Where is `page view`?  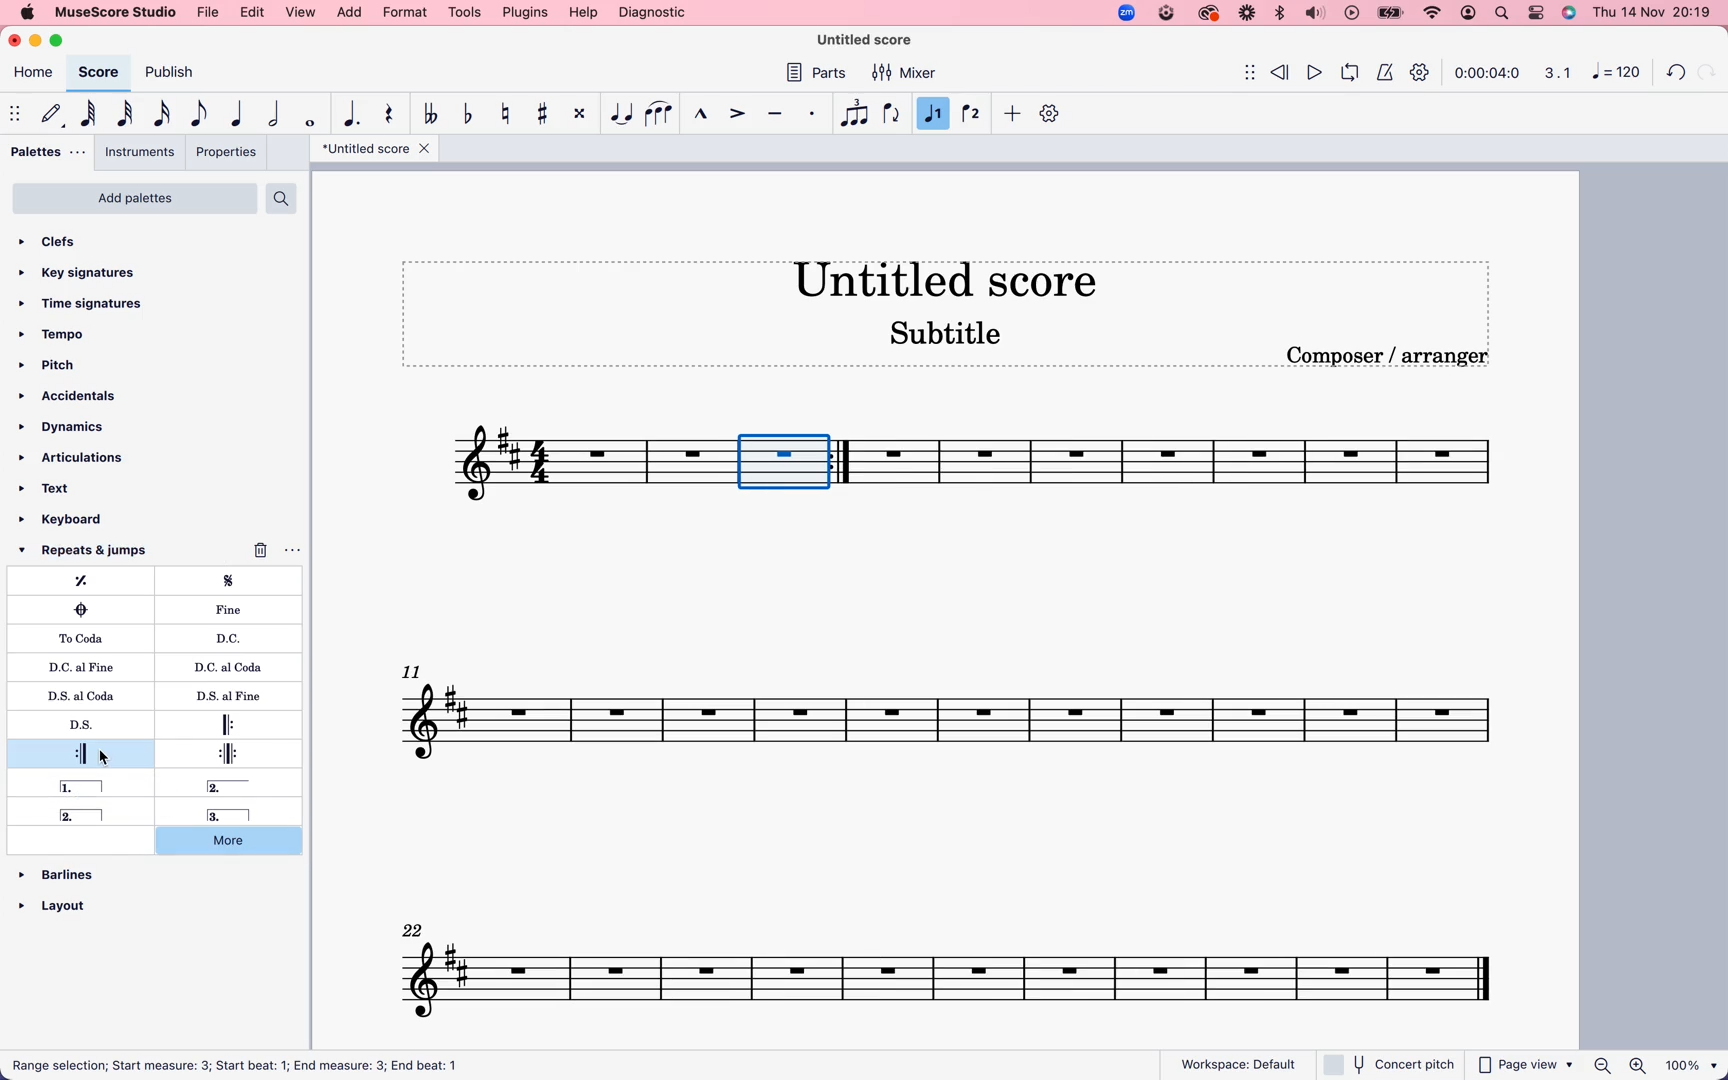
page view is located at coordinates (1526, 1065).